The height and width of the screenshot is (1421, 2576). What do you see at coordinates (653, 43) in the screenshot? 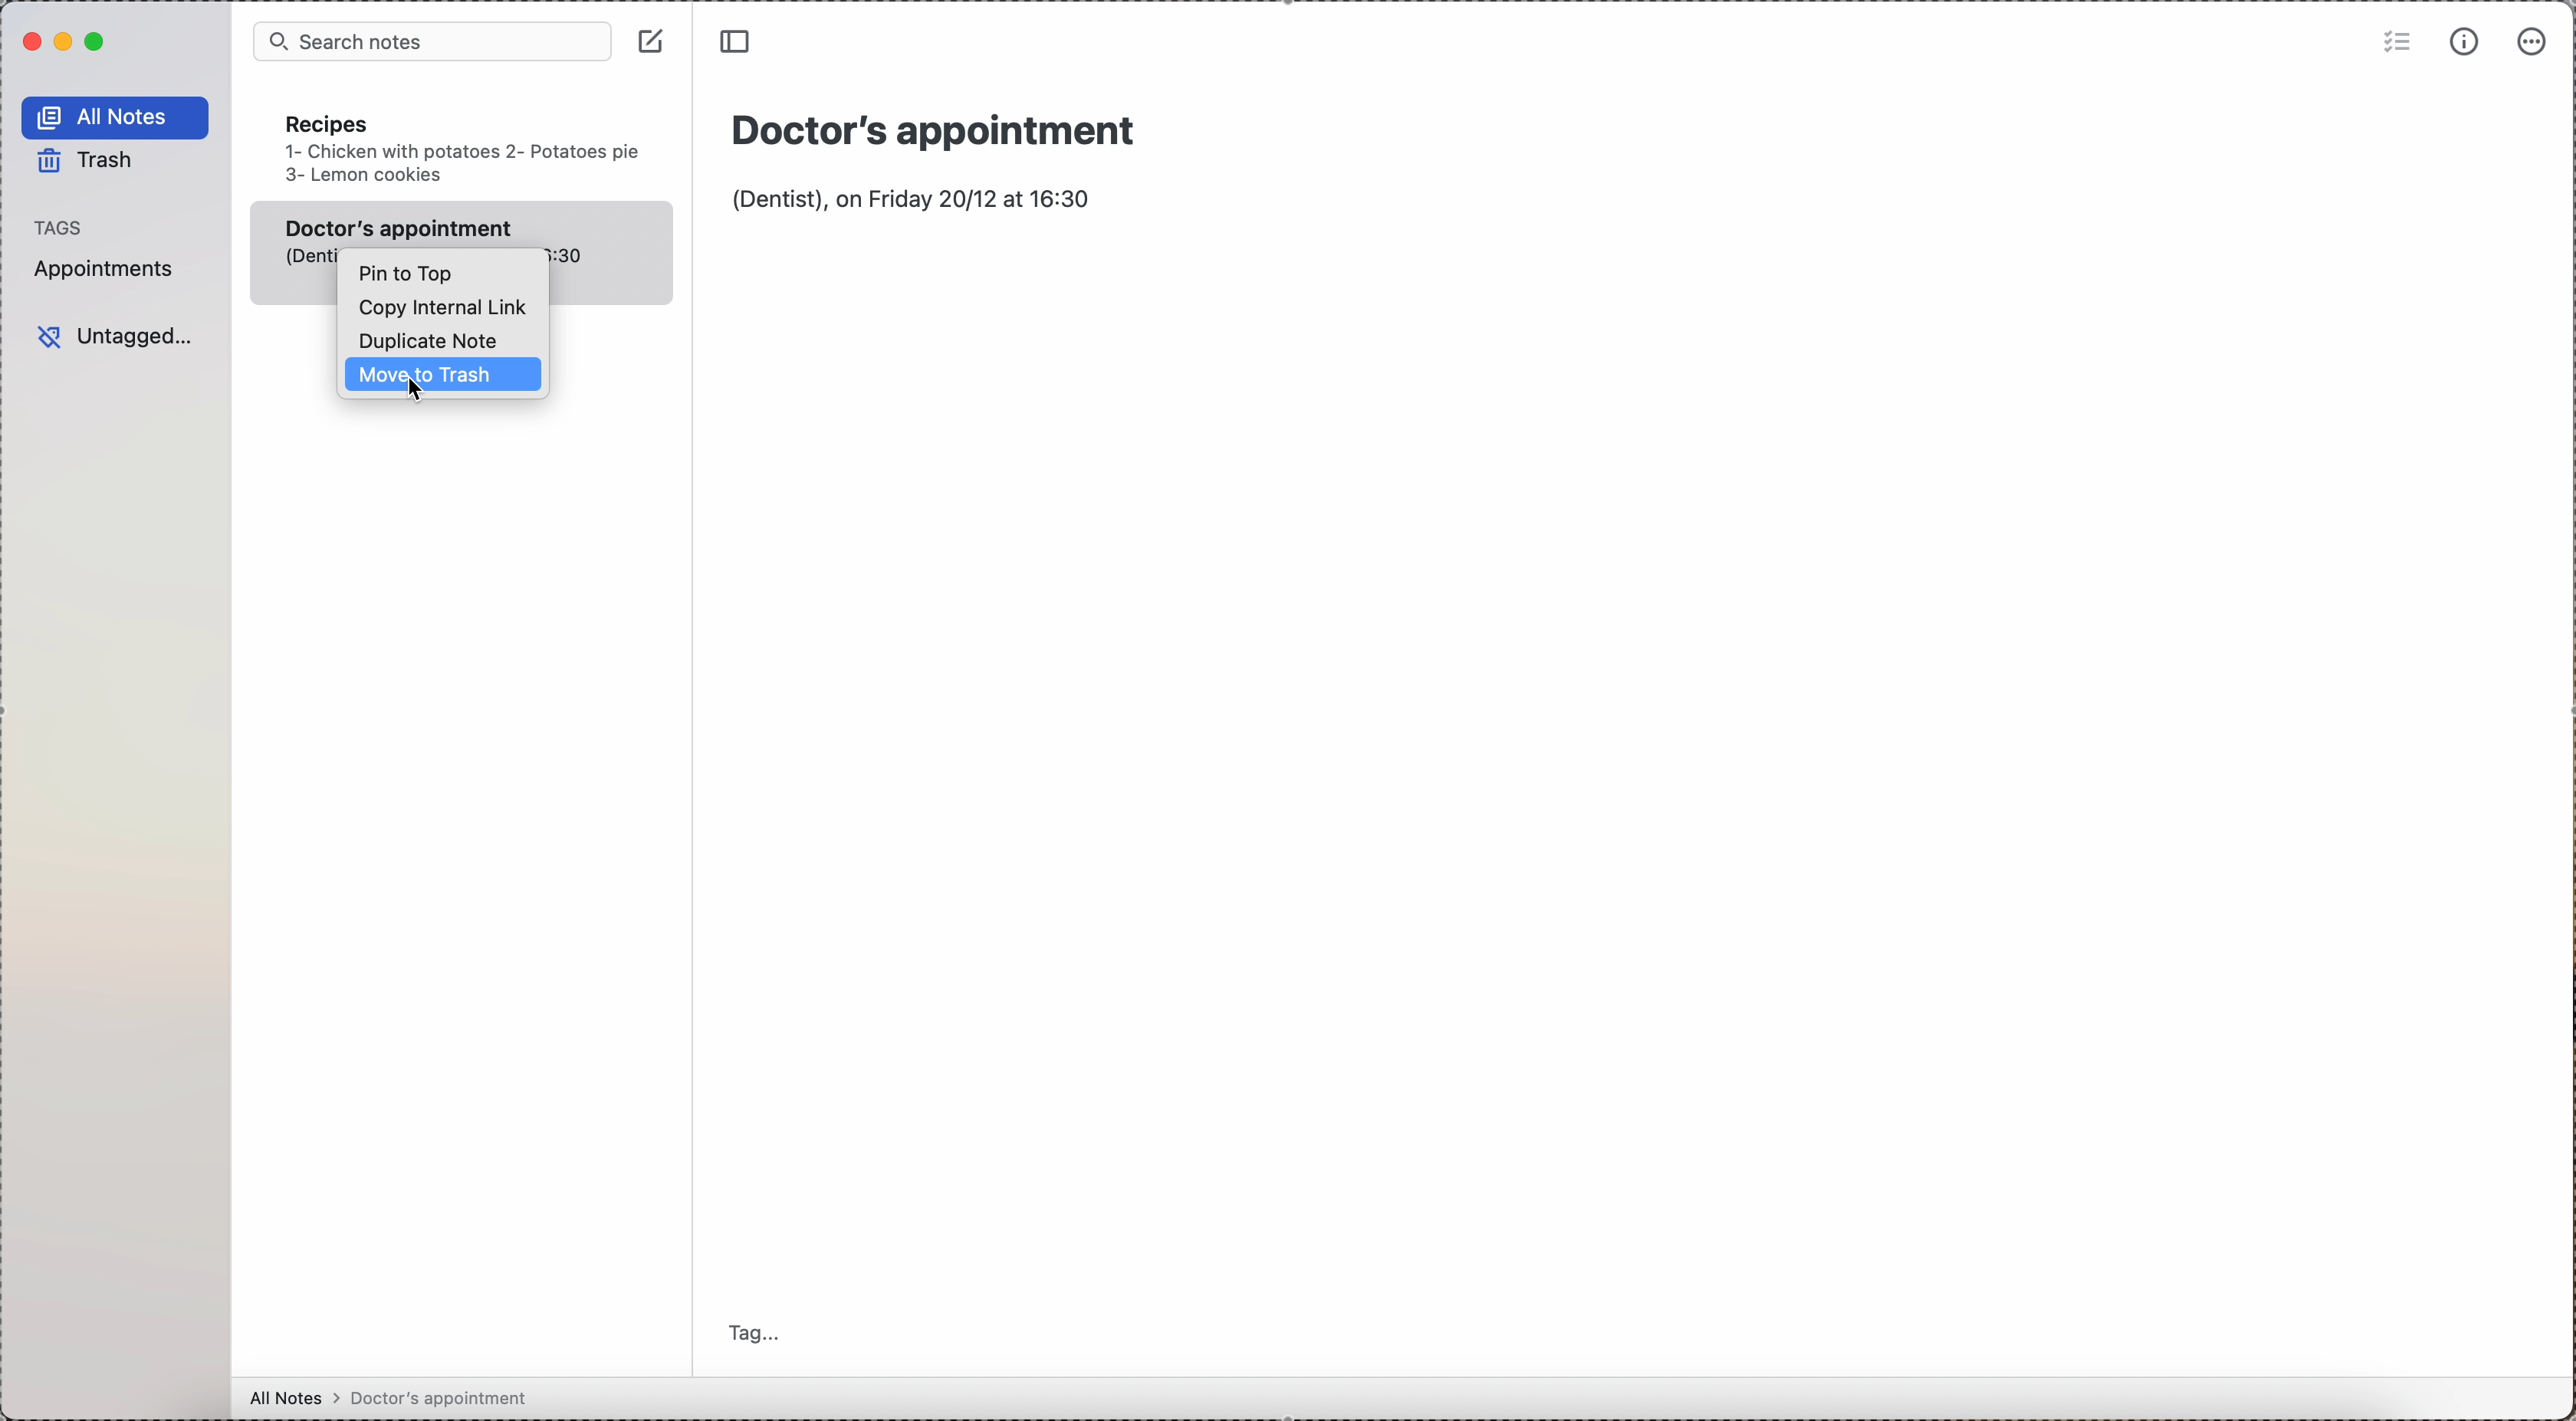
I see `create note` at bounding box center [653, 43].